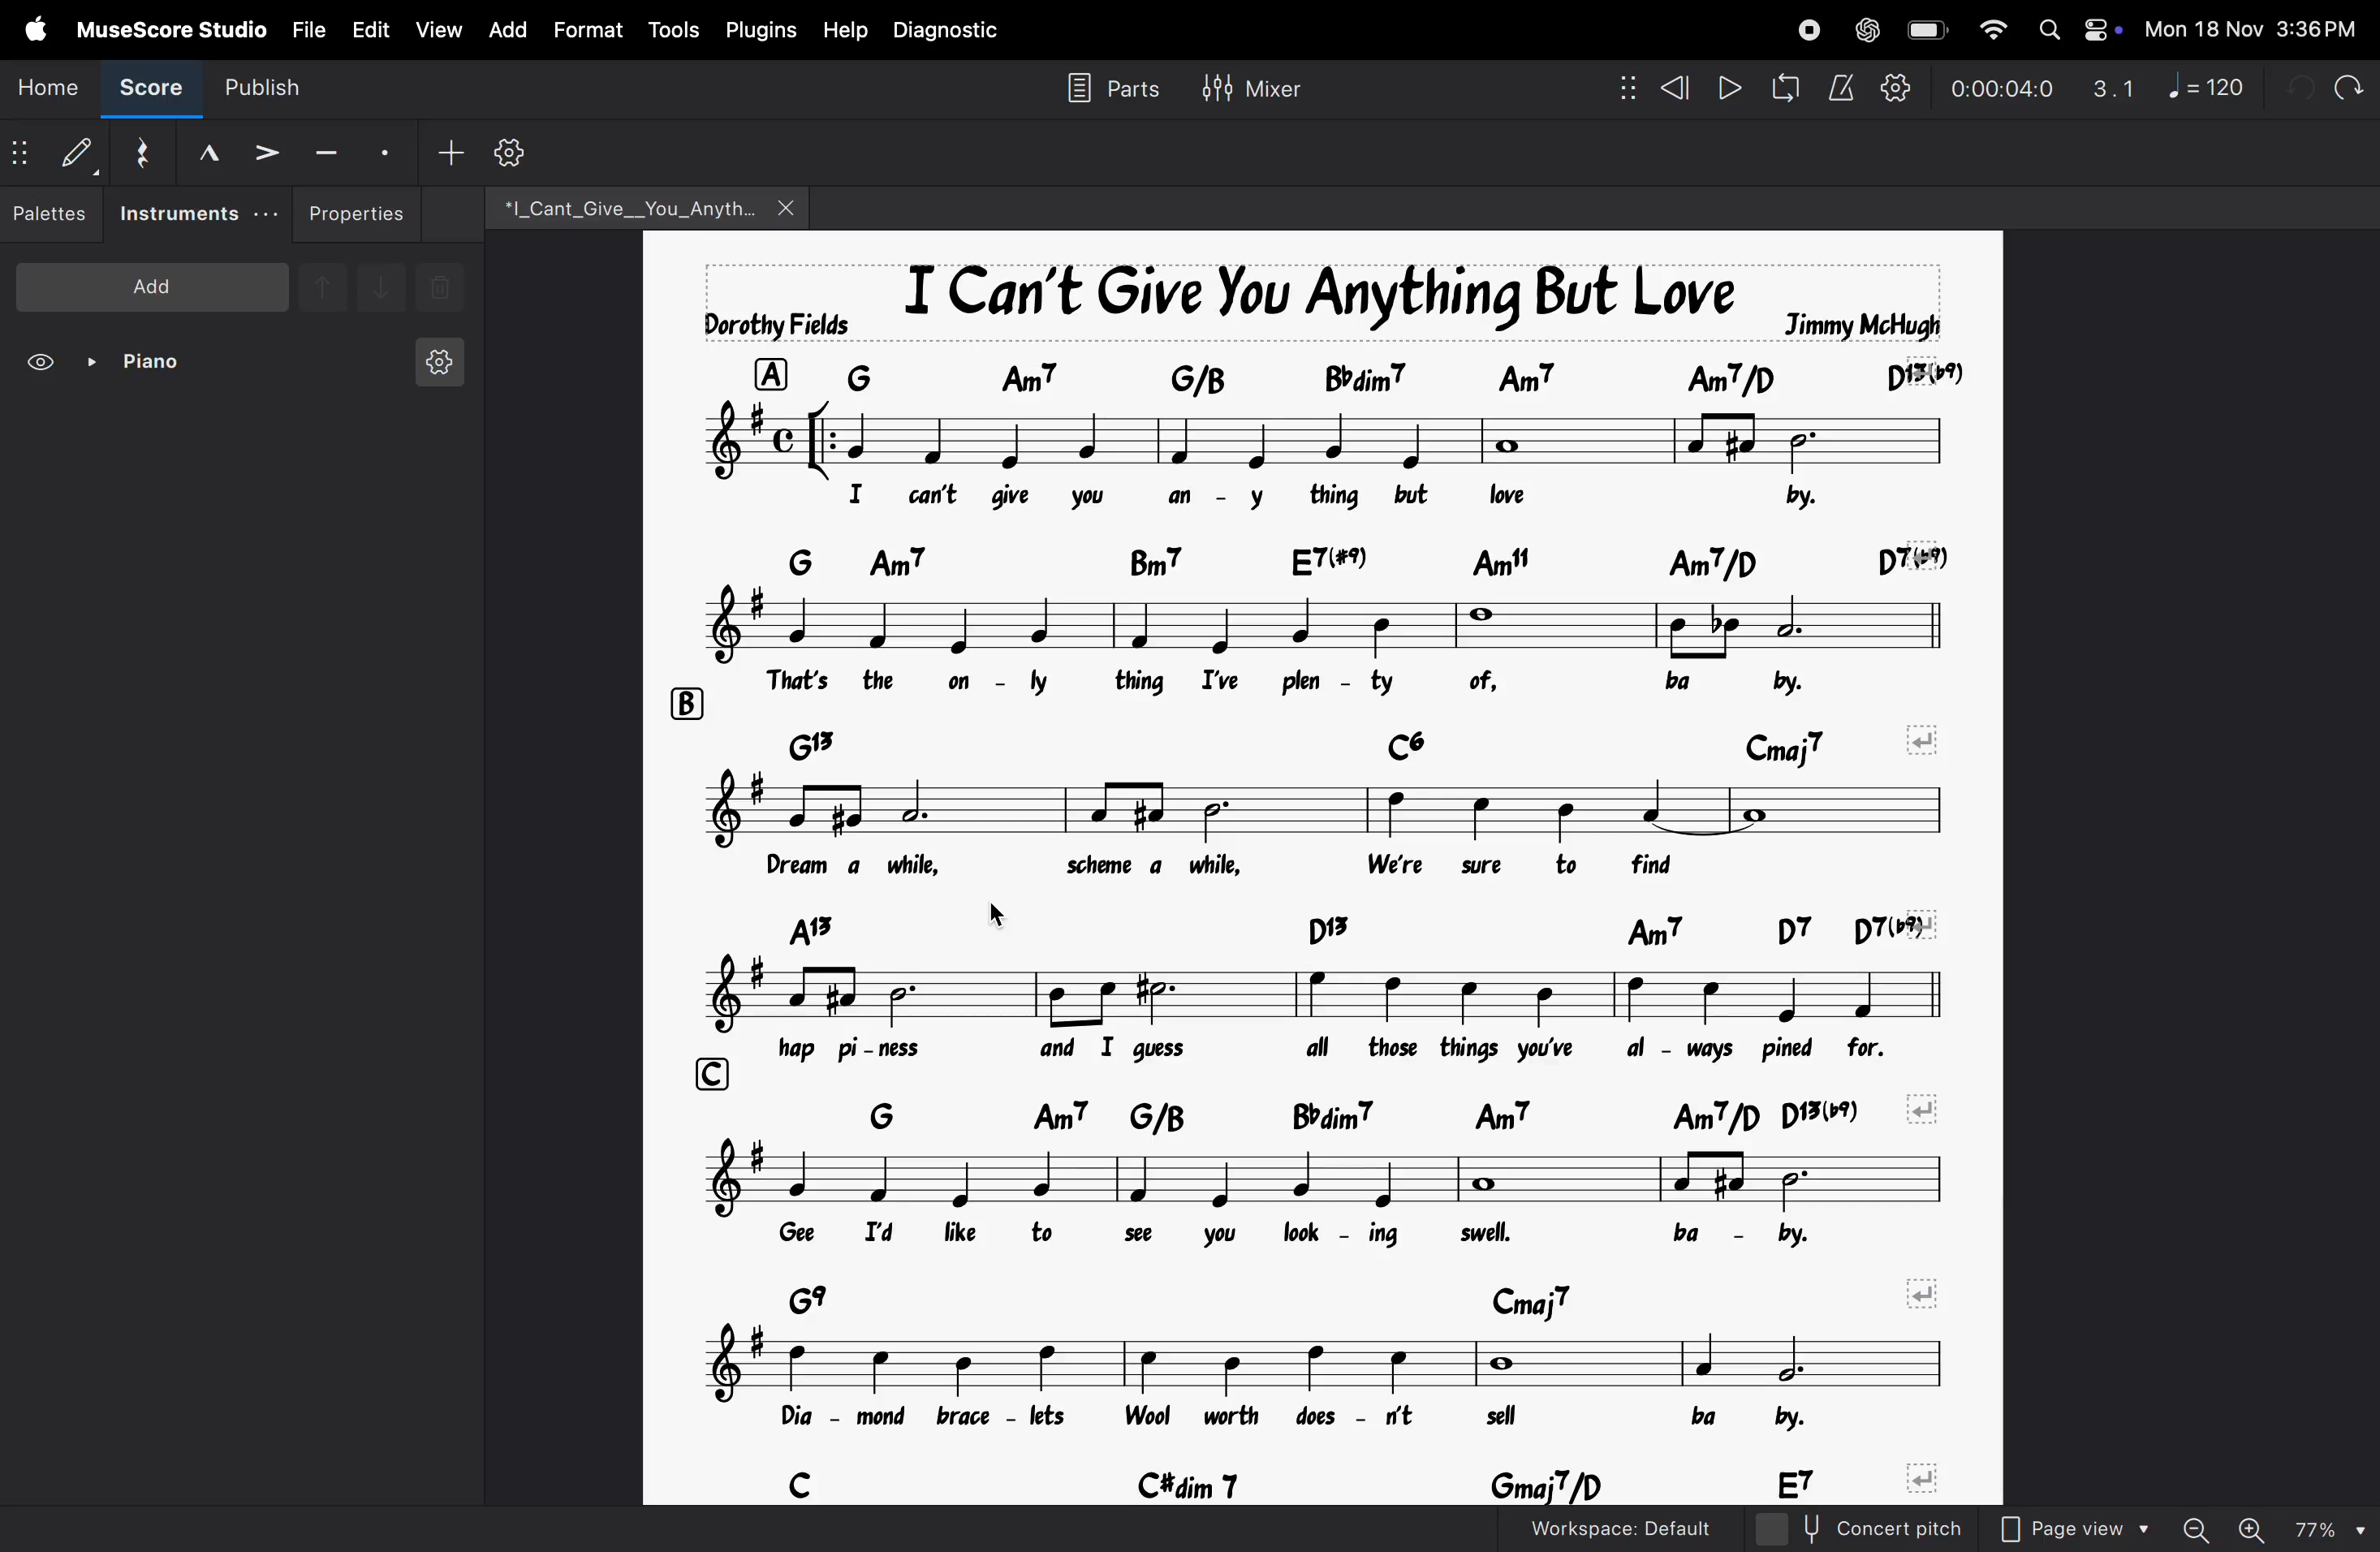 This screenshot has height=1552, width=2380. What do you see at coordinates (302, 27) in the screenshot?
I see `file` at bounding box center [302, 27].